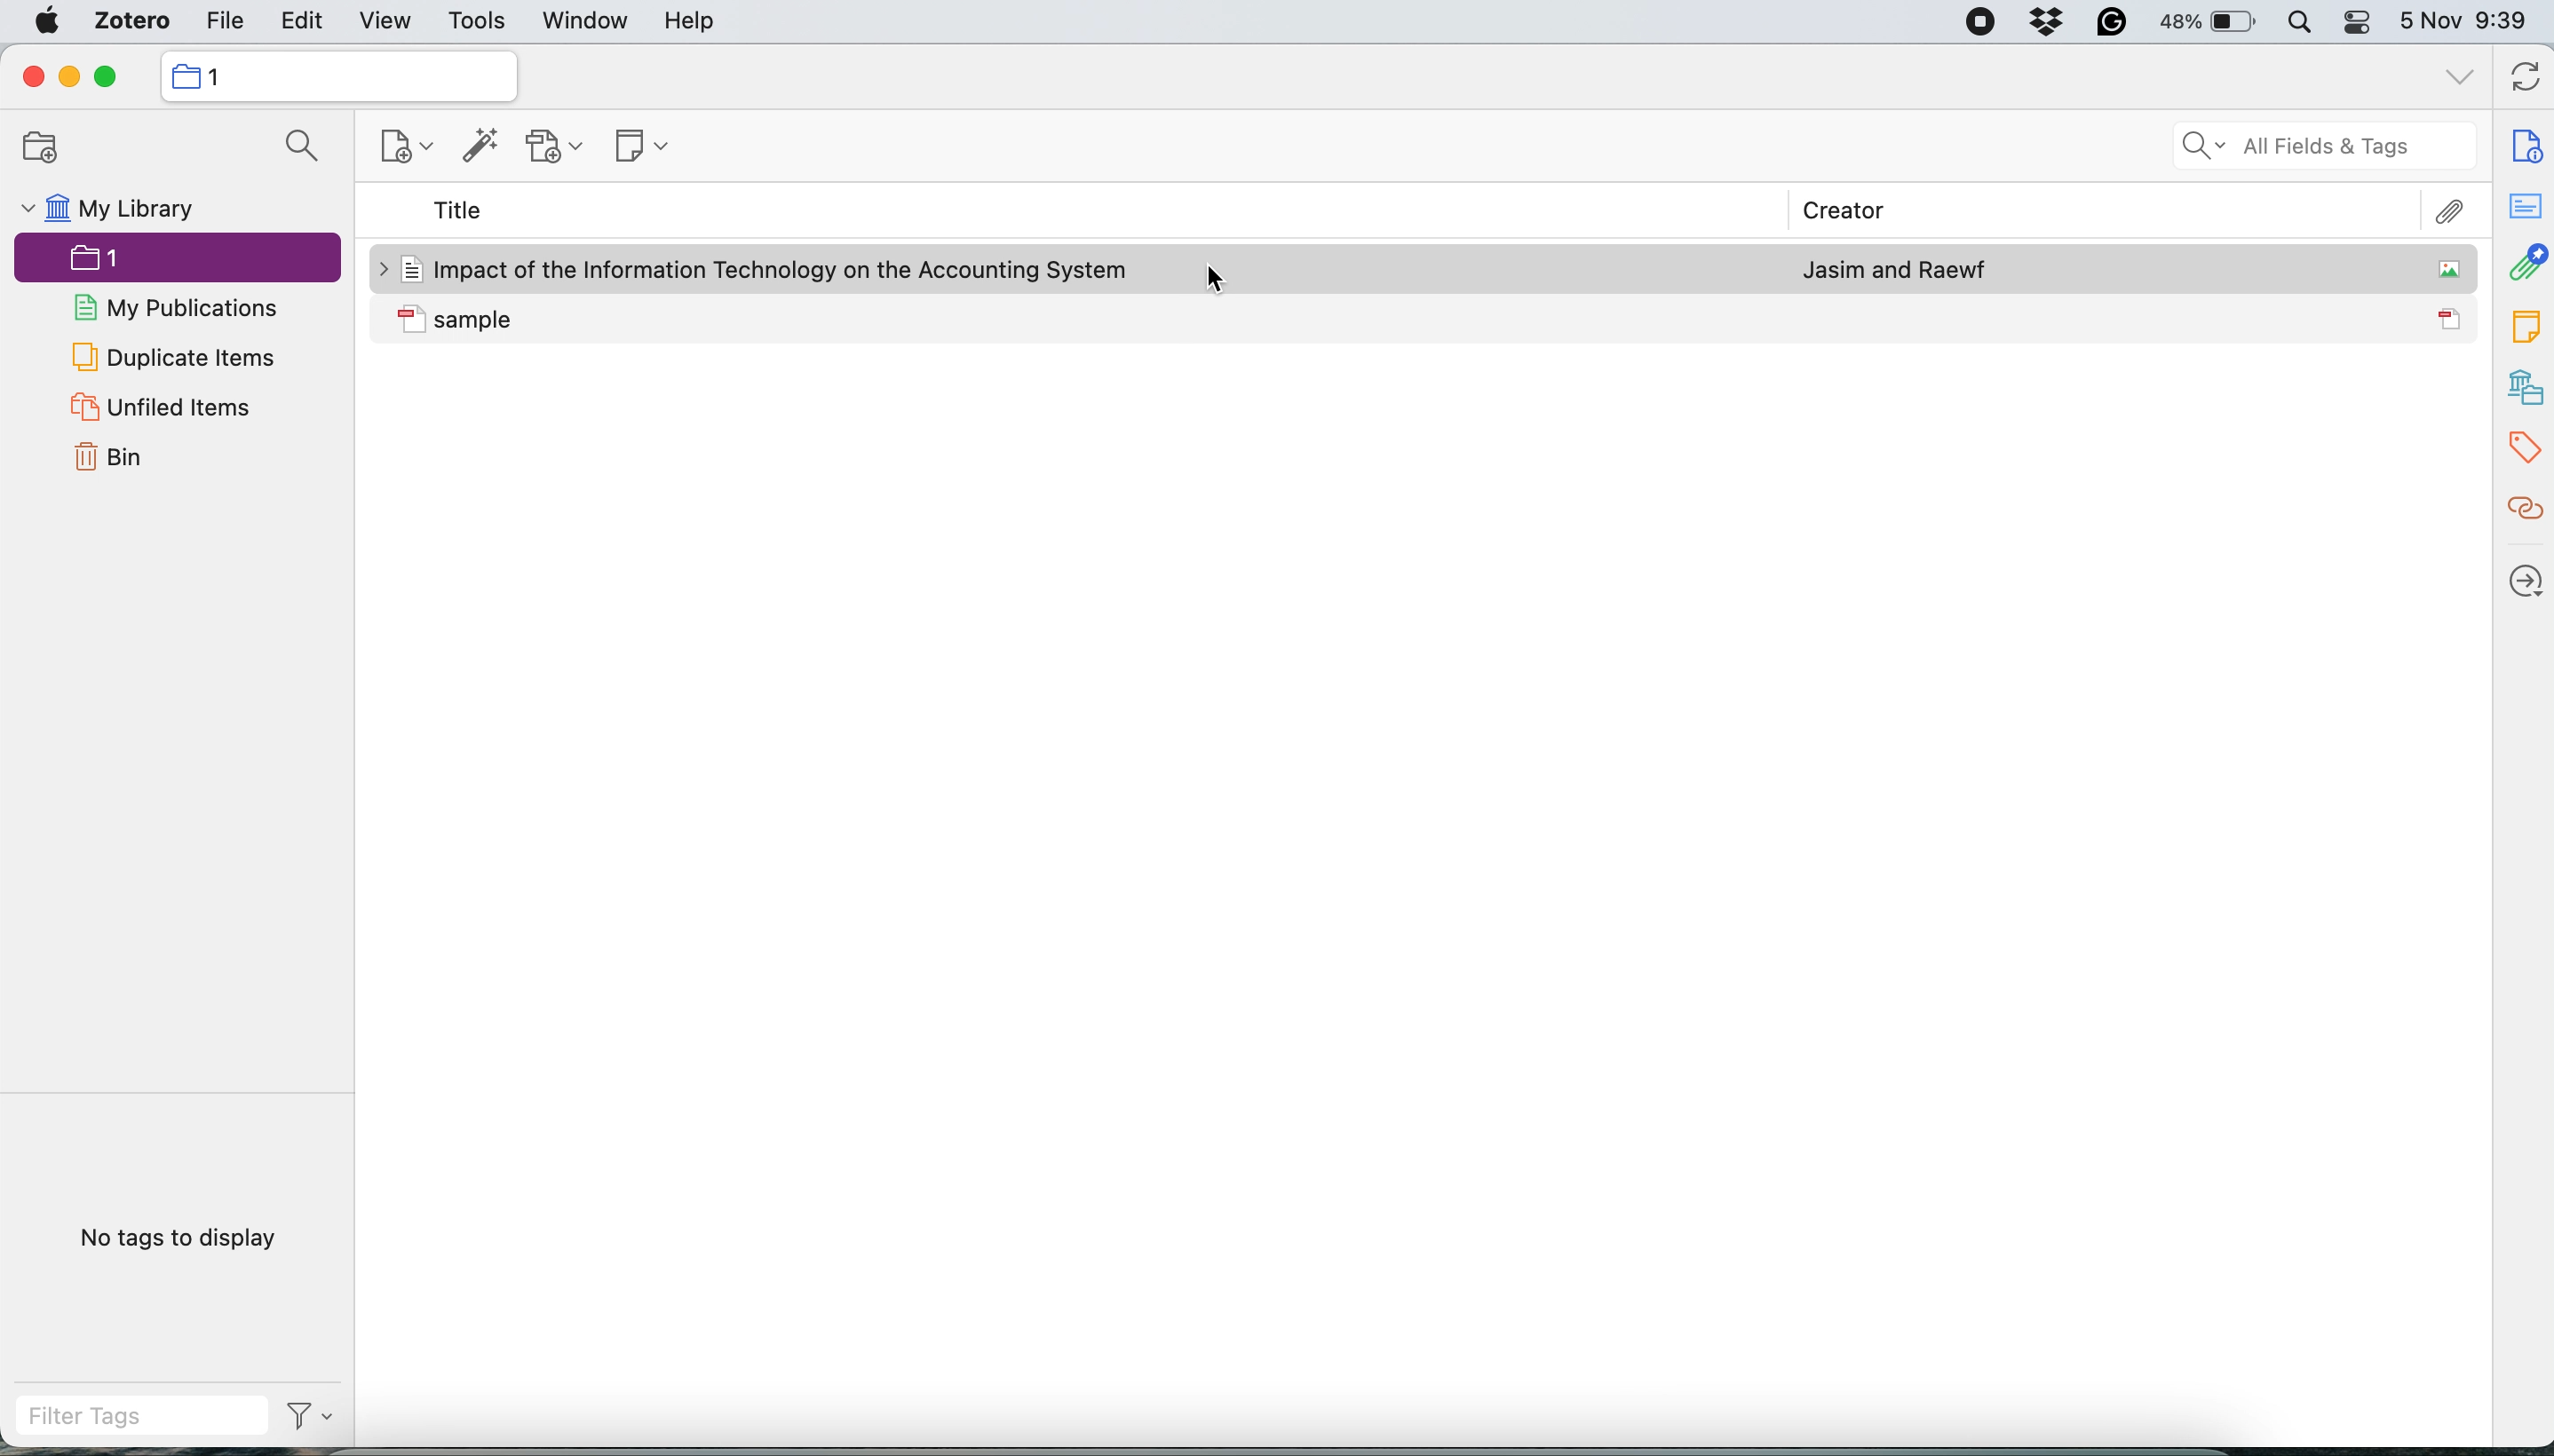 The image size is (2554, 1456). I want to click on related, so click(2524, 508).